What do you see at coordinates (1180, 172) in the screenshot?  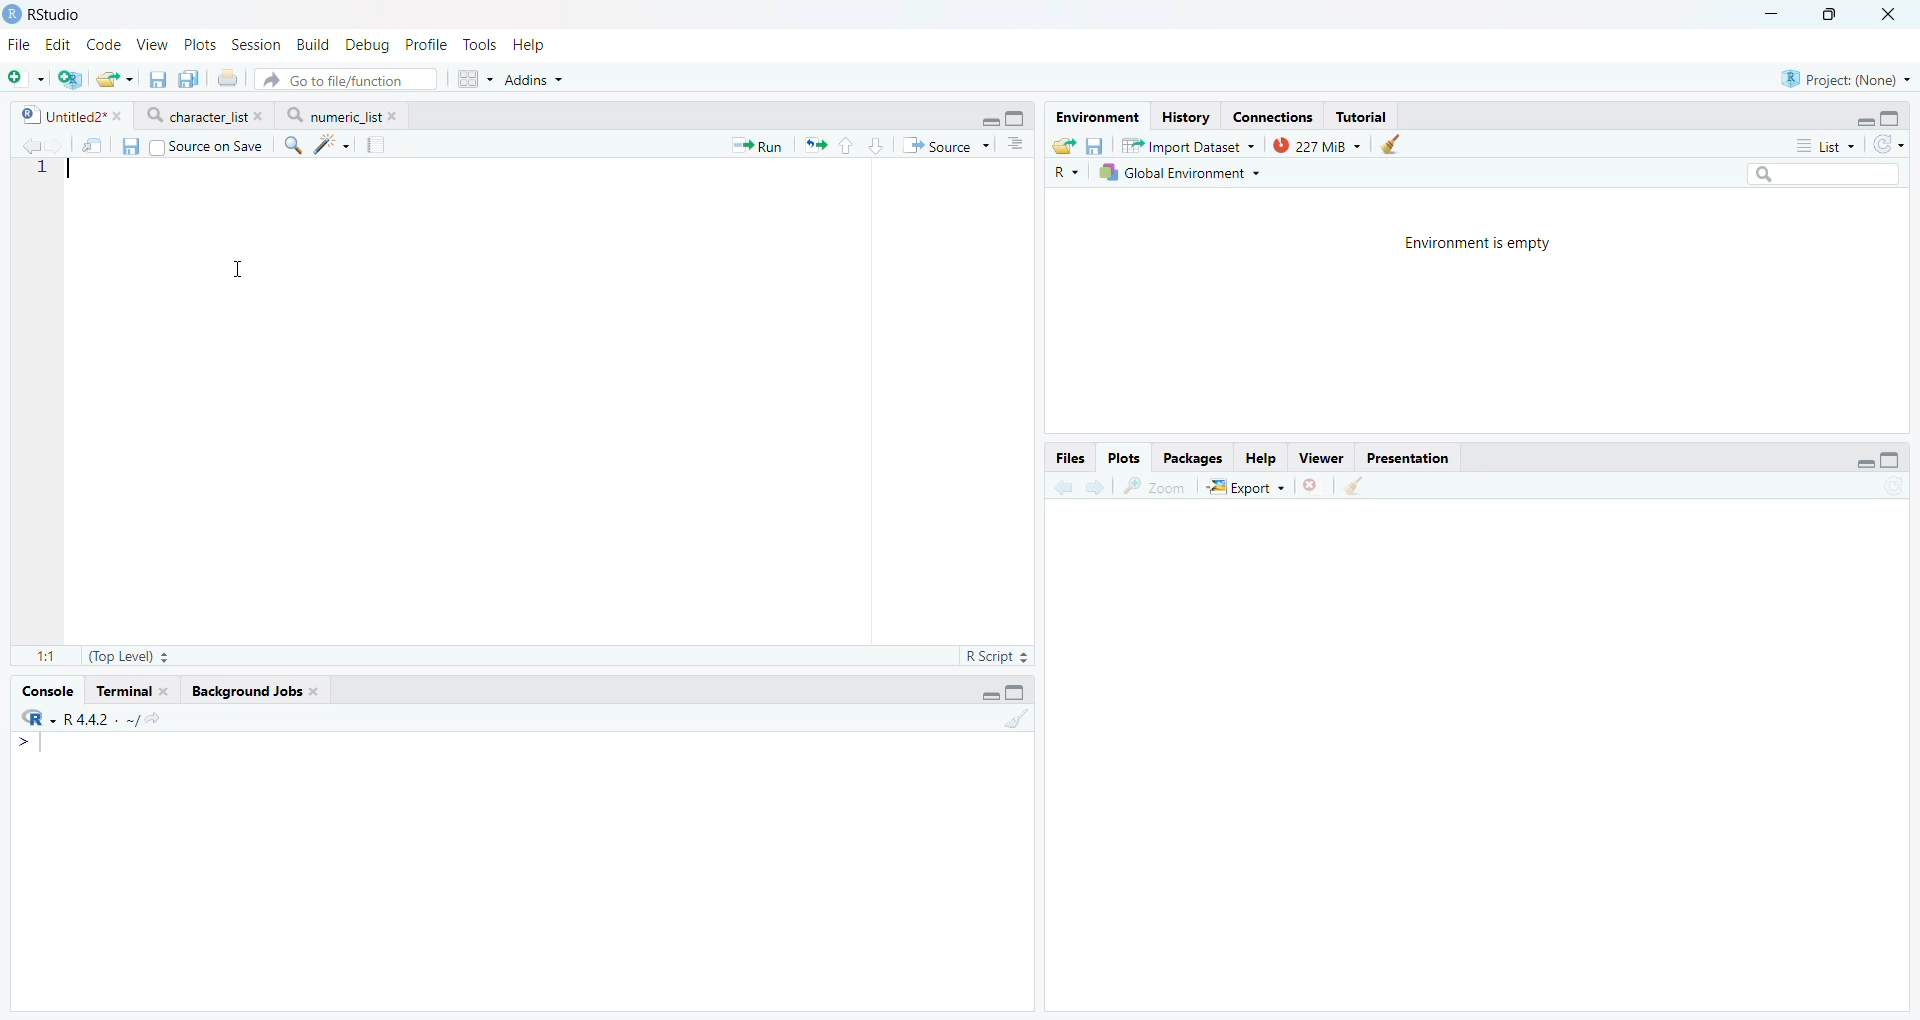 I see `Global Environment` at bounding box center [1180, 172].